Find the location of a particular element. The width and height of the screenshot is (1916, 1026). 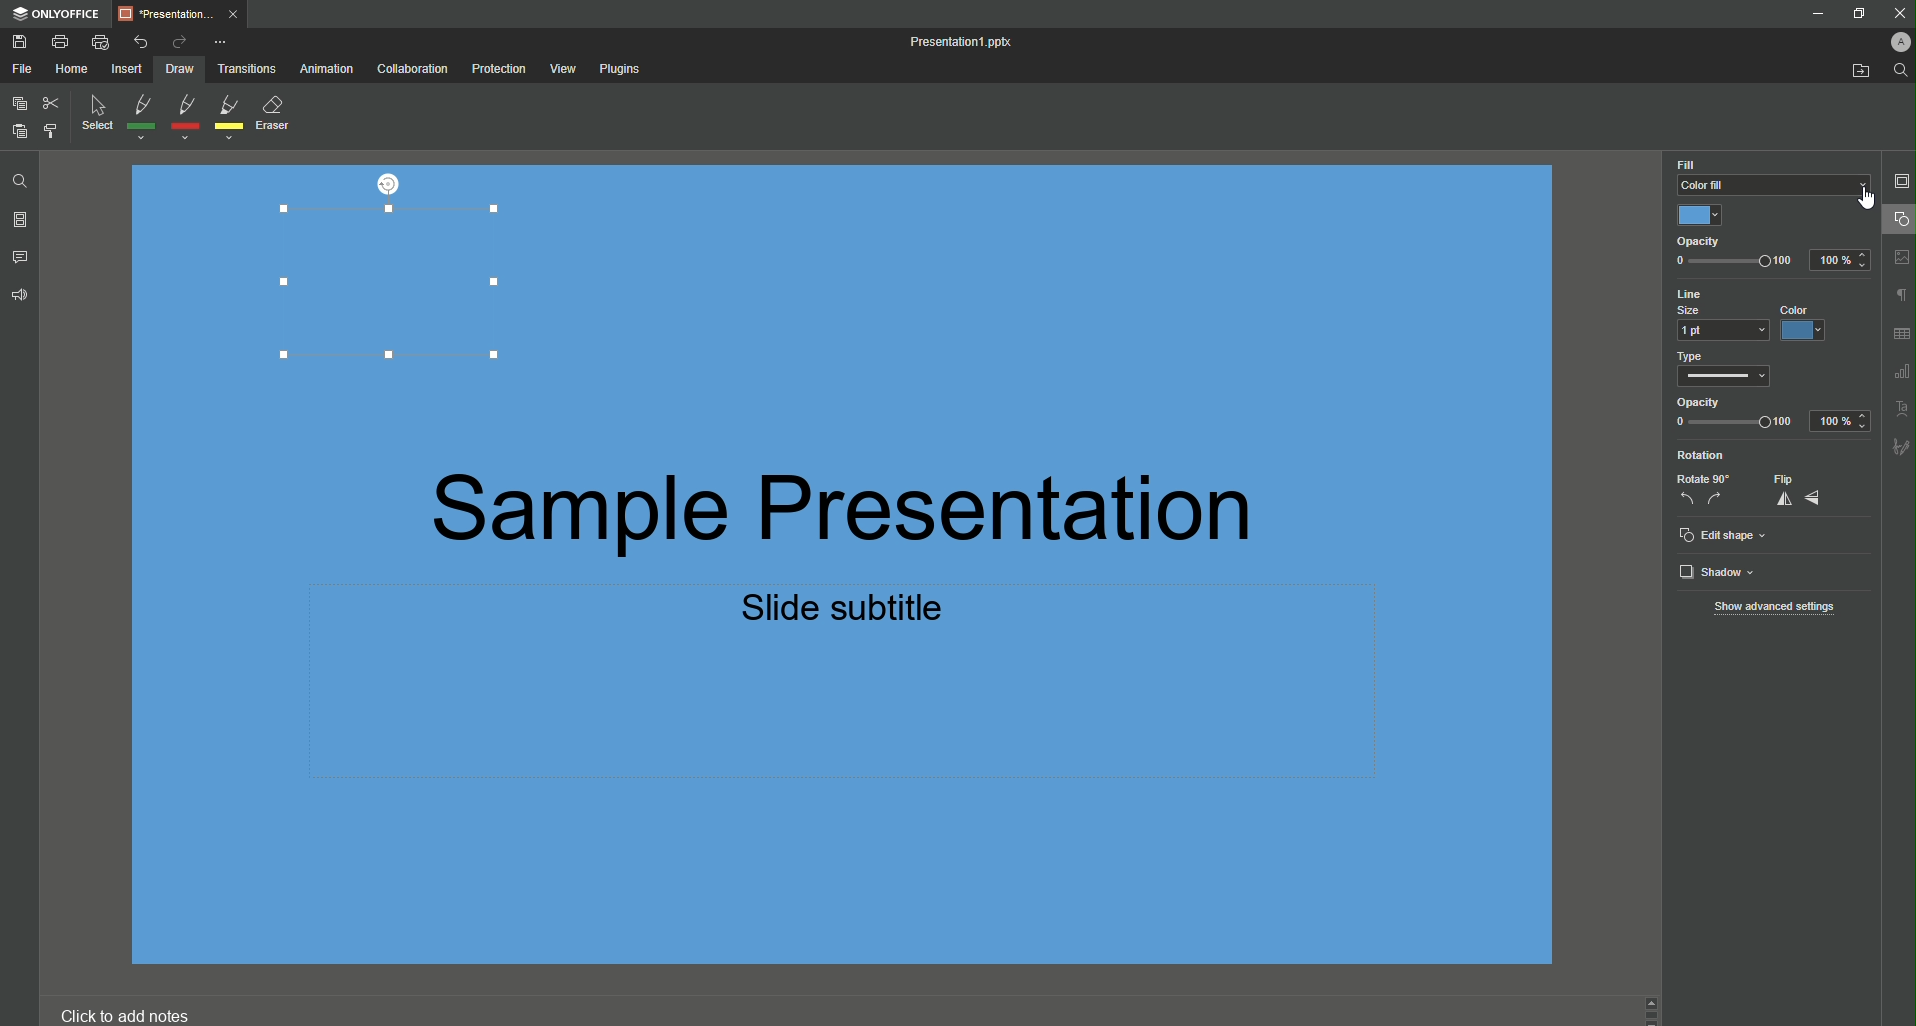

Type is located at coordinates (1725, 370).